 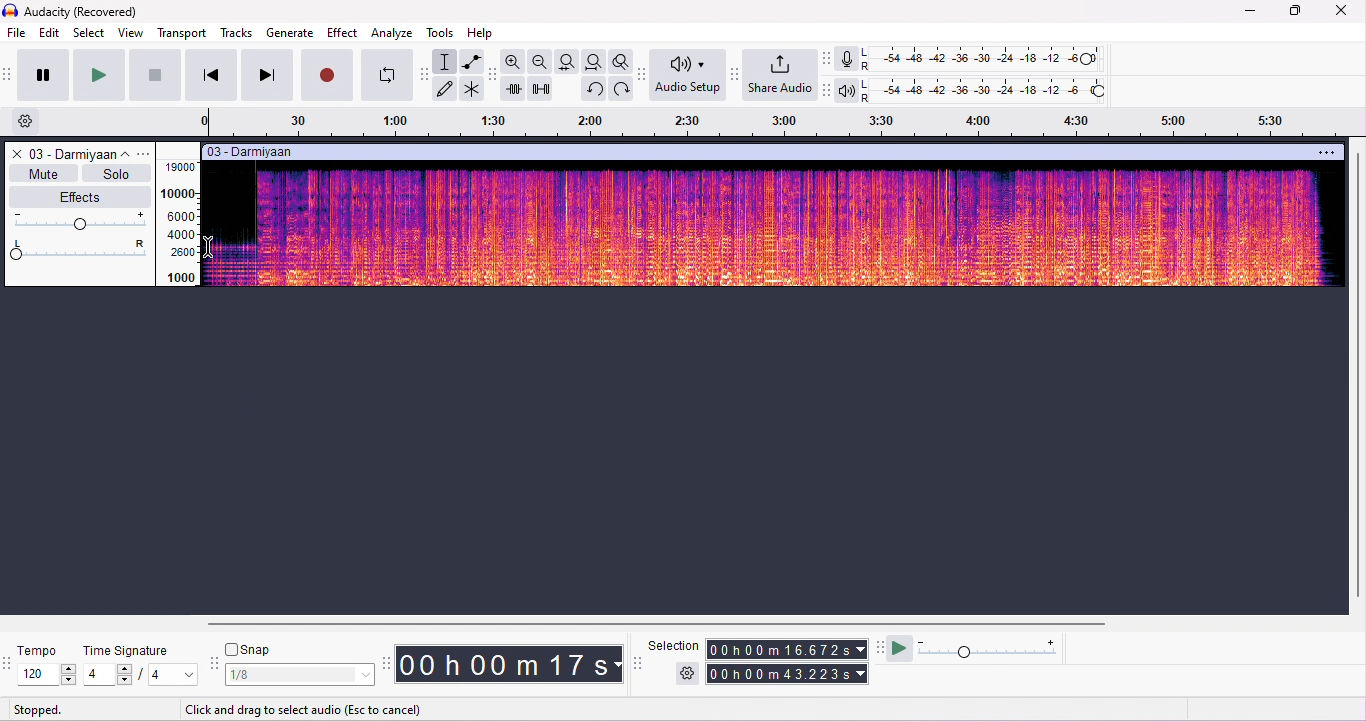 What do you see at coordinates (789, 674) in the screenshot?
I see `total time` at bounding box center [789, 674].